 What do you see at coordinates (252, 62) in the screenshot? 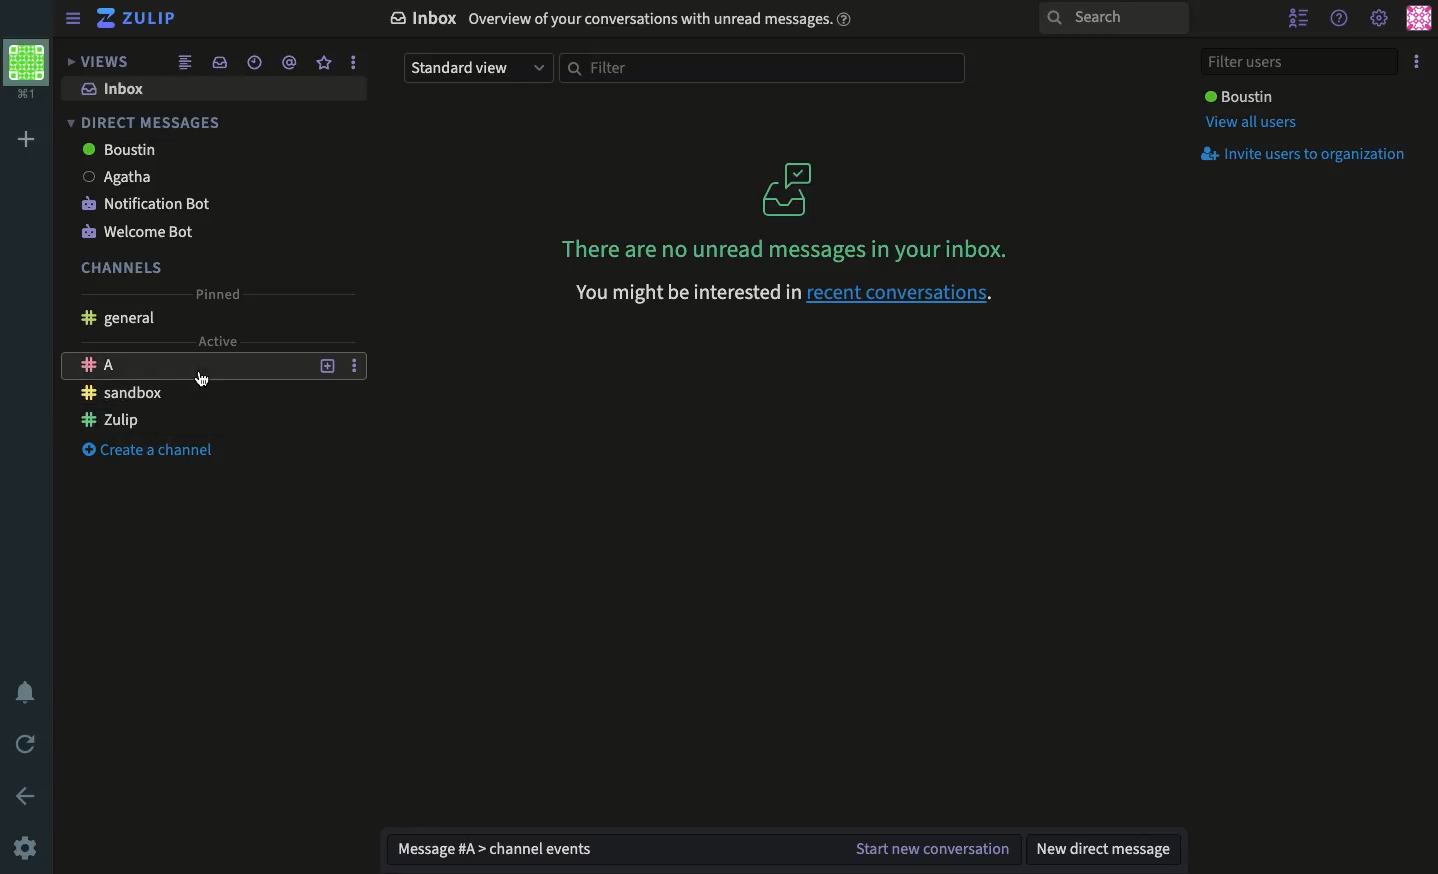
I see `Time` at bounding box center [252, 62].